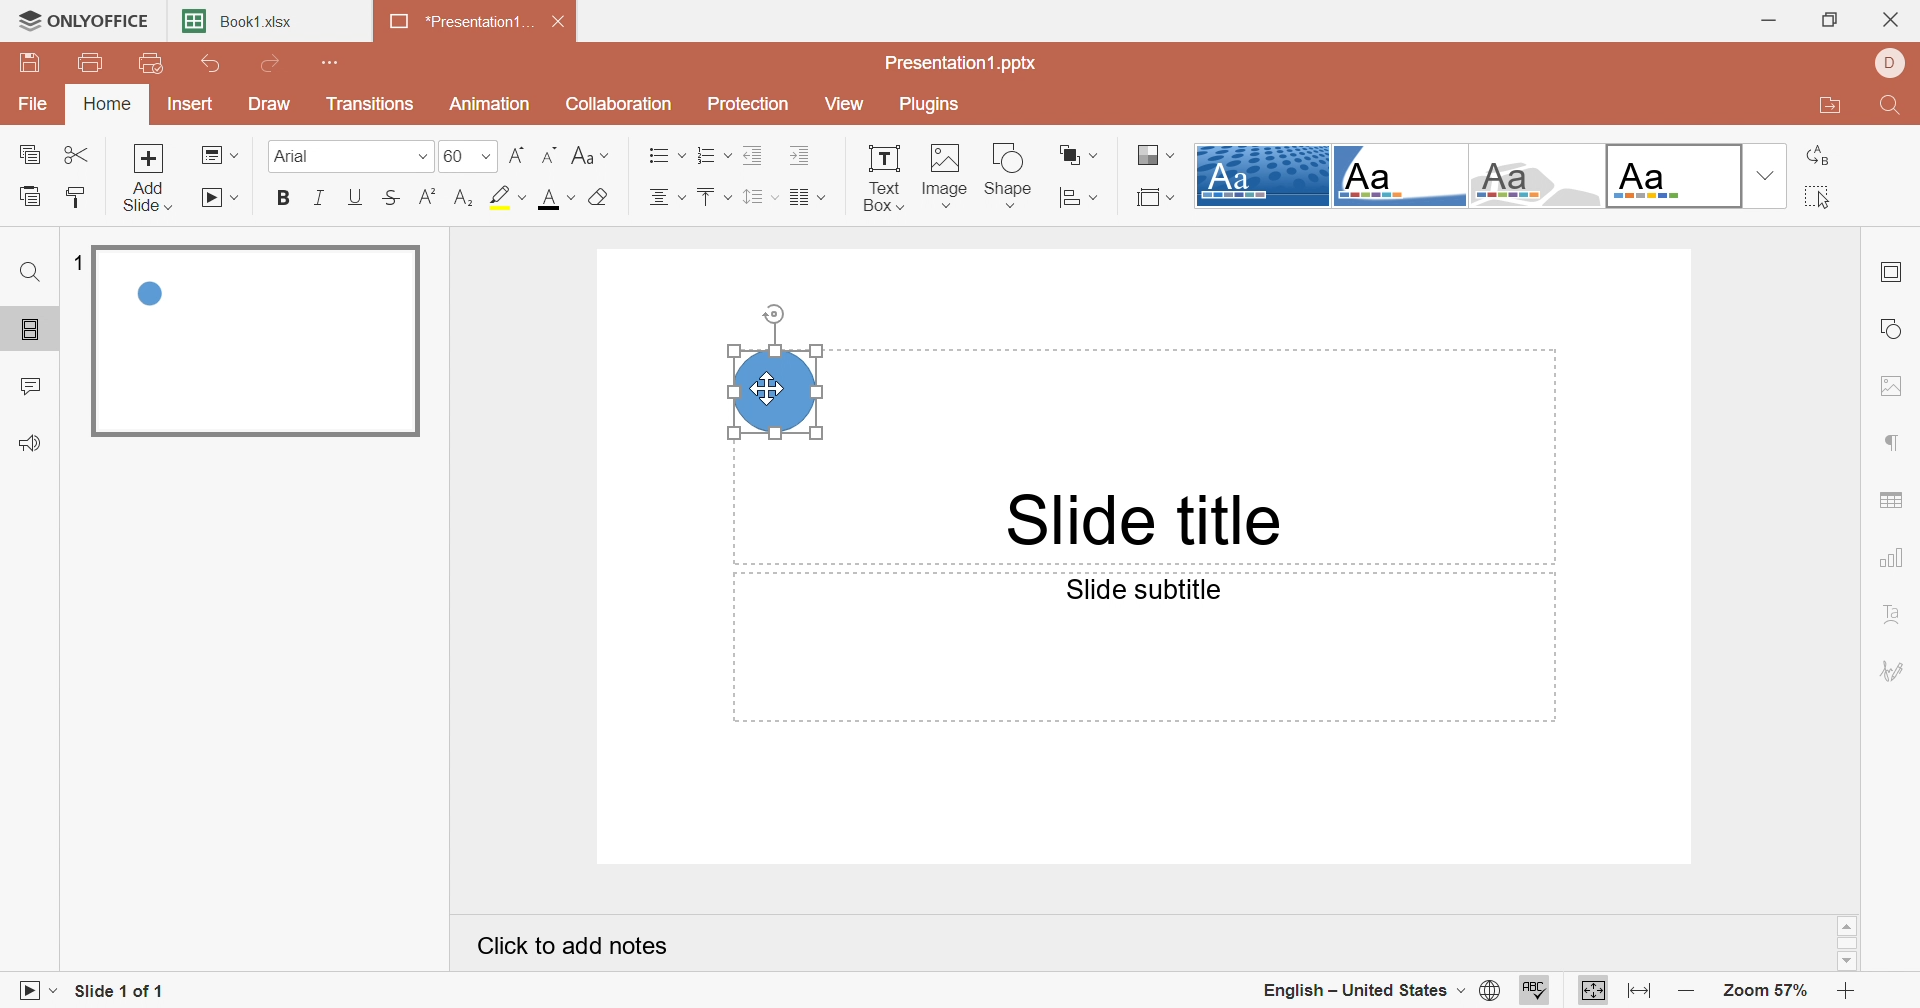 This screenshot has width=1920, height=1008. I want to click on Italic, so click(321, 200).